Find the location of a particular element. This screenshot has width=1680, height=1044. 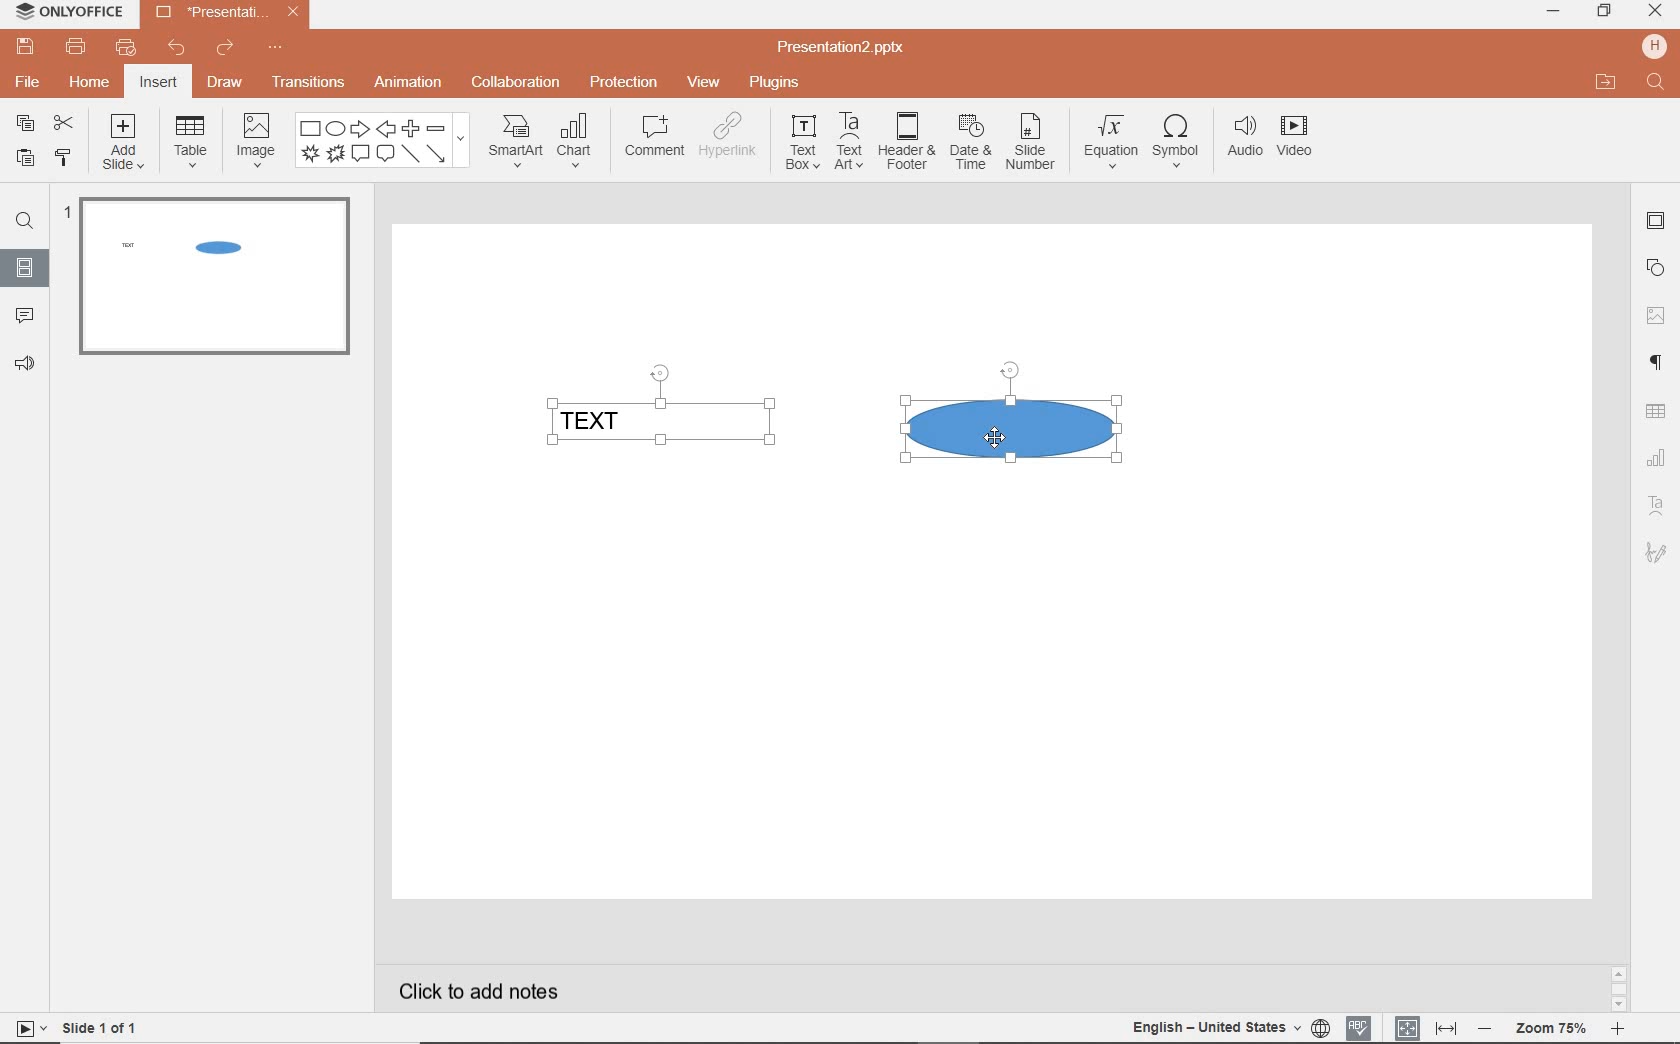

image is located at coordinates (253, 139).